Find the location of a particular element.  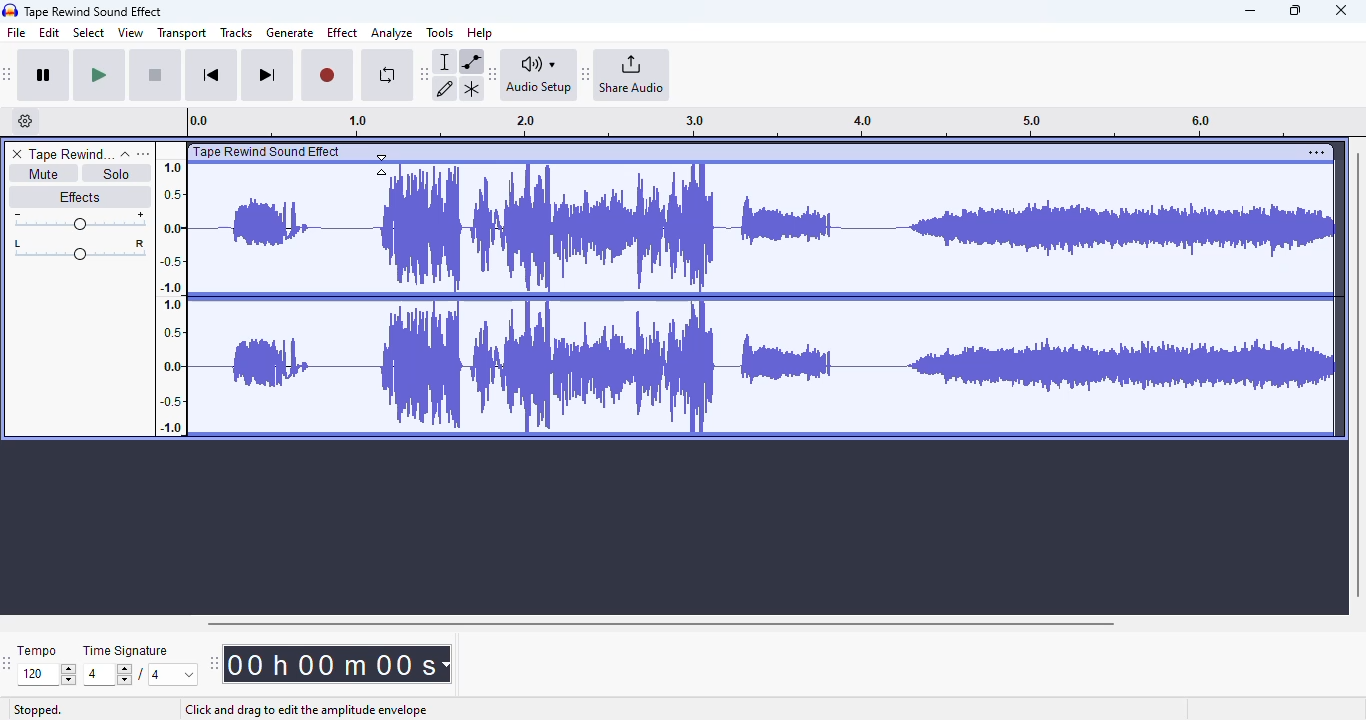

generate is located at coordinates (290, 33).